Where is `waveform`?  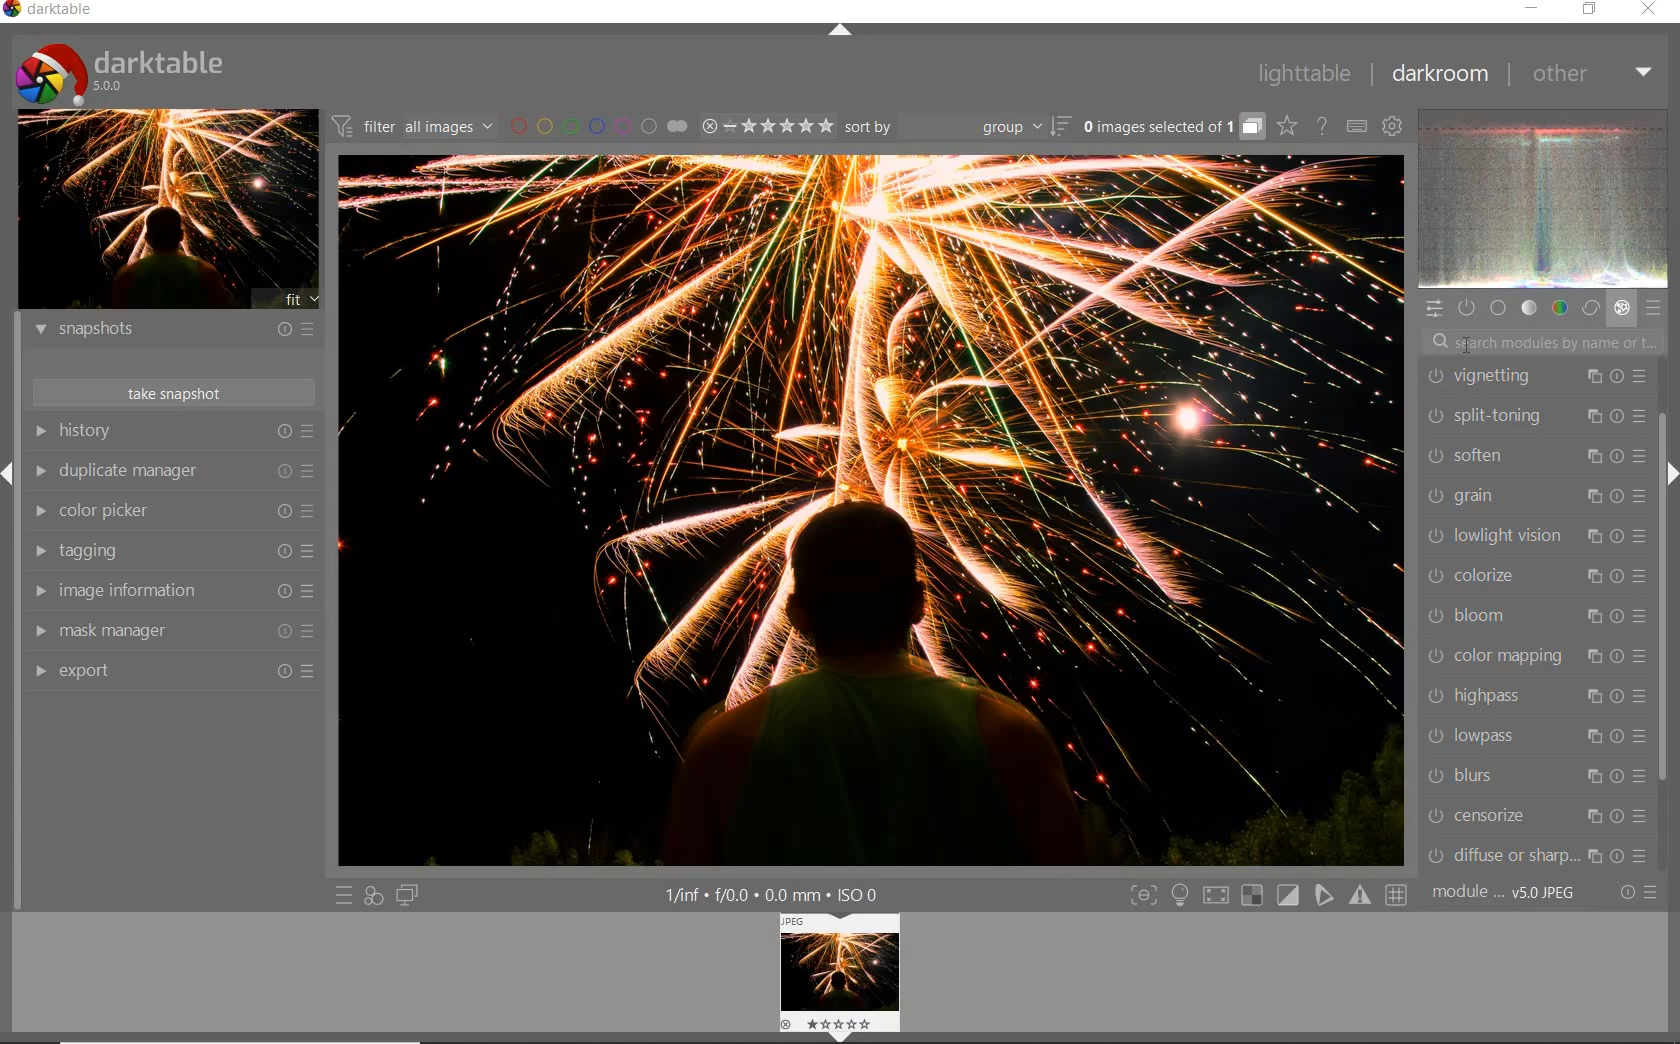
waveform is located at coordinates (1545, 198).